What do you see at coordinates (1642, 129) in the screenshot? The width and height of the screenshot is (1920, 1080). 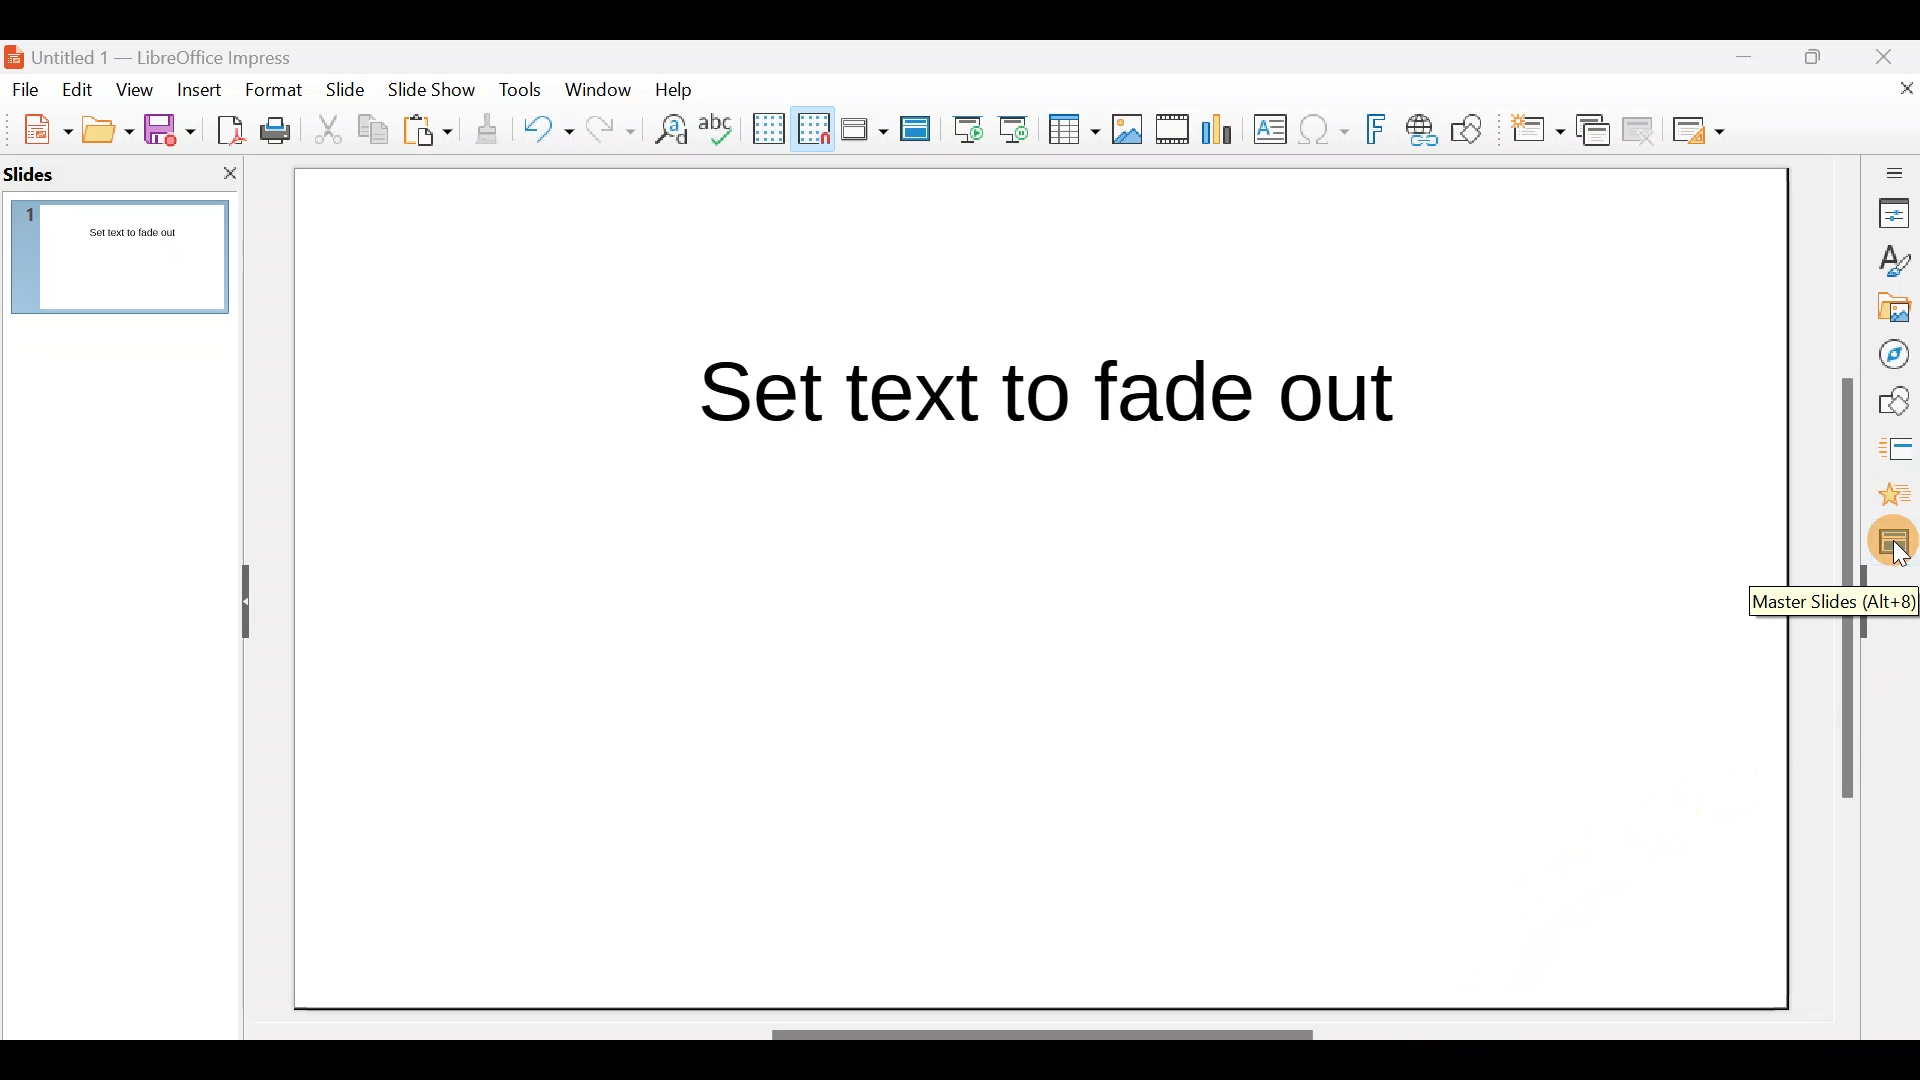 I see `Delete slide` at bounding box center [1642, 129].